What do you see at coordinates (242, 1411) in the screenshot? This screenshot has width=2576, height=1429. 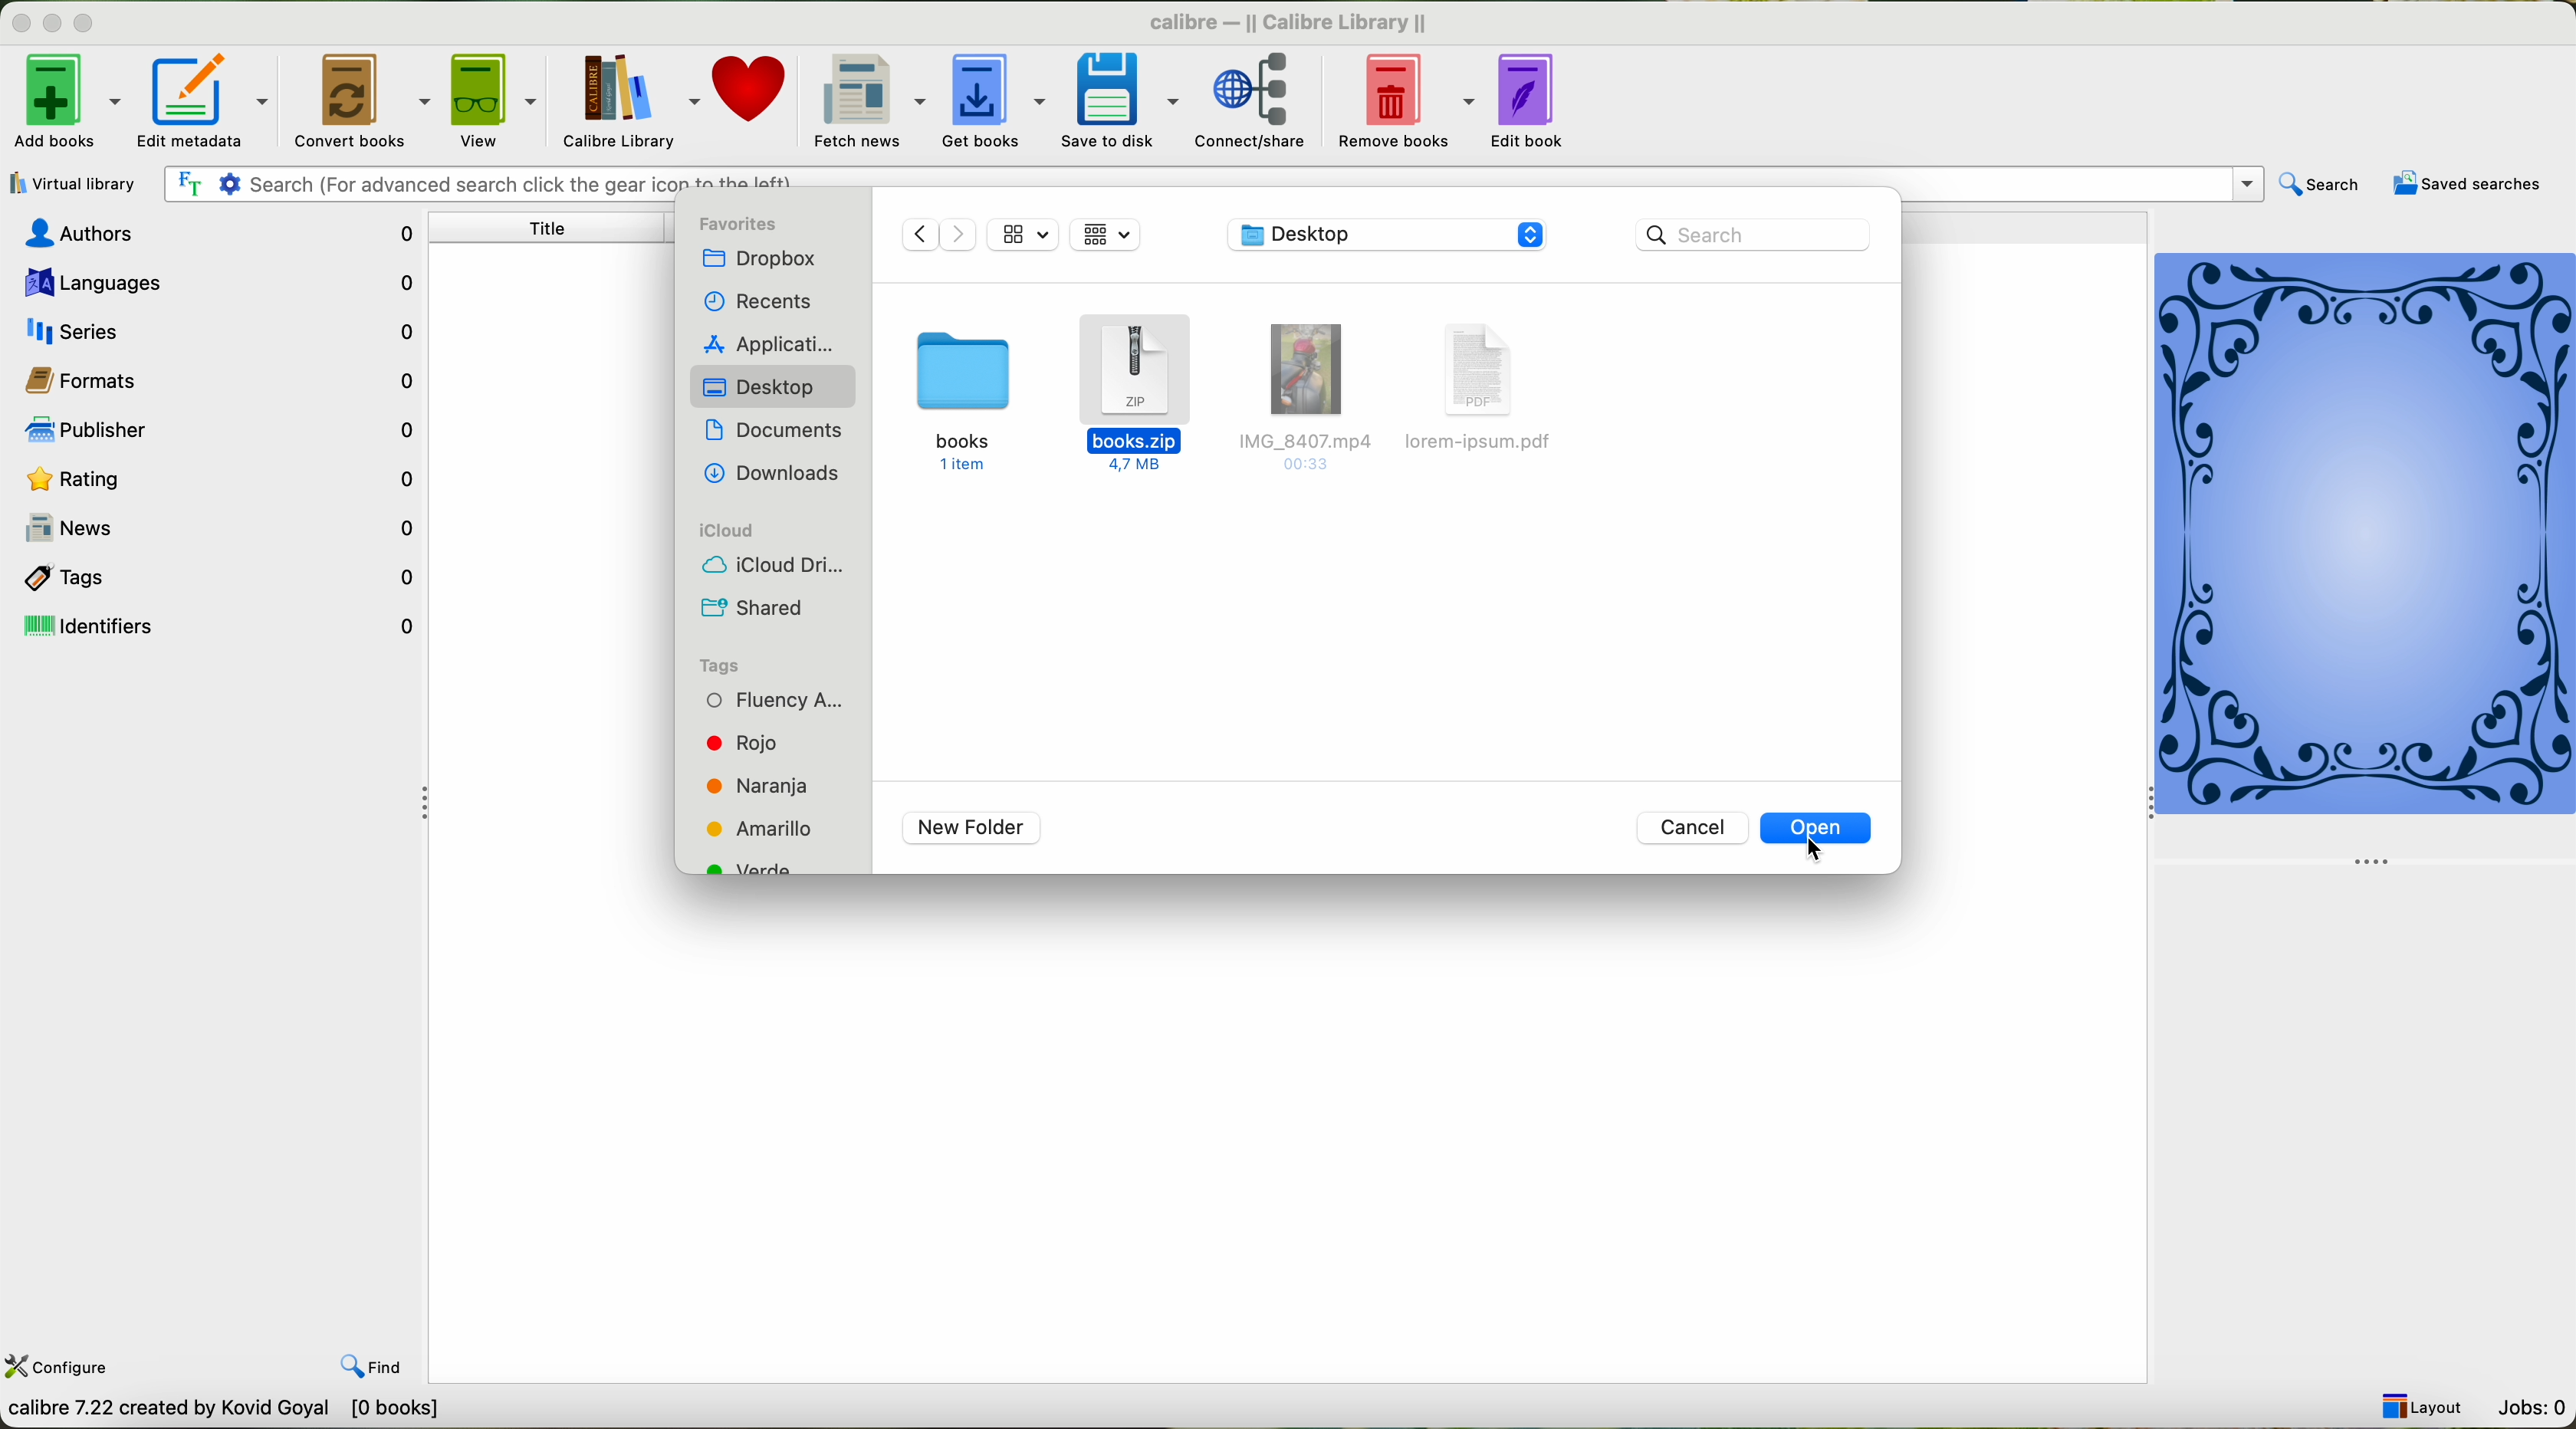 I see `Callibre 7.22 Created by Kavid Goyal [o books]` at bounding box center [242, 1411].